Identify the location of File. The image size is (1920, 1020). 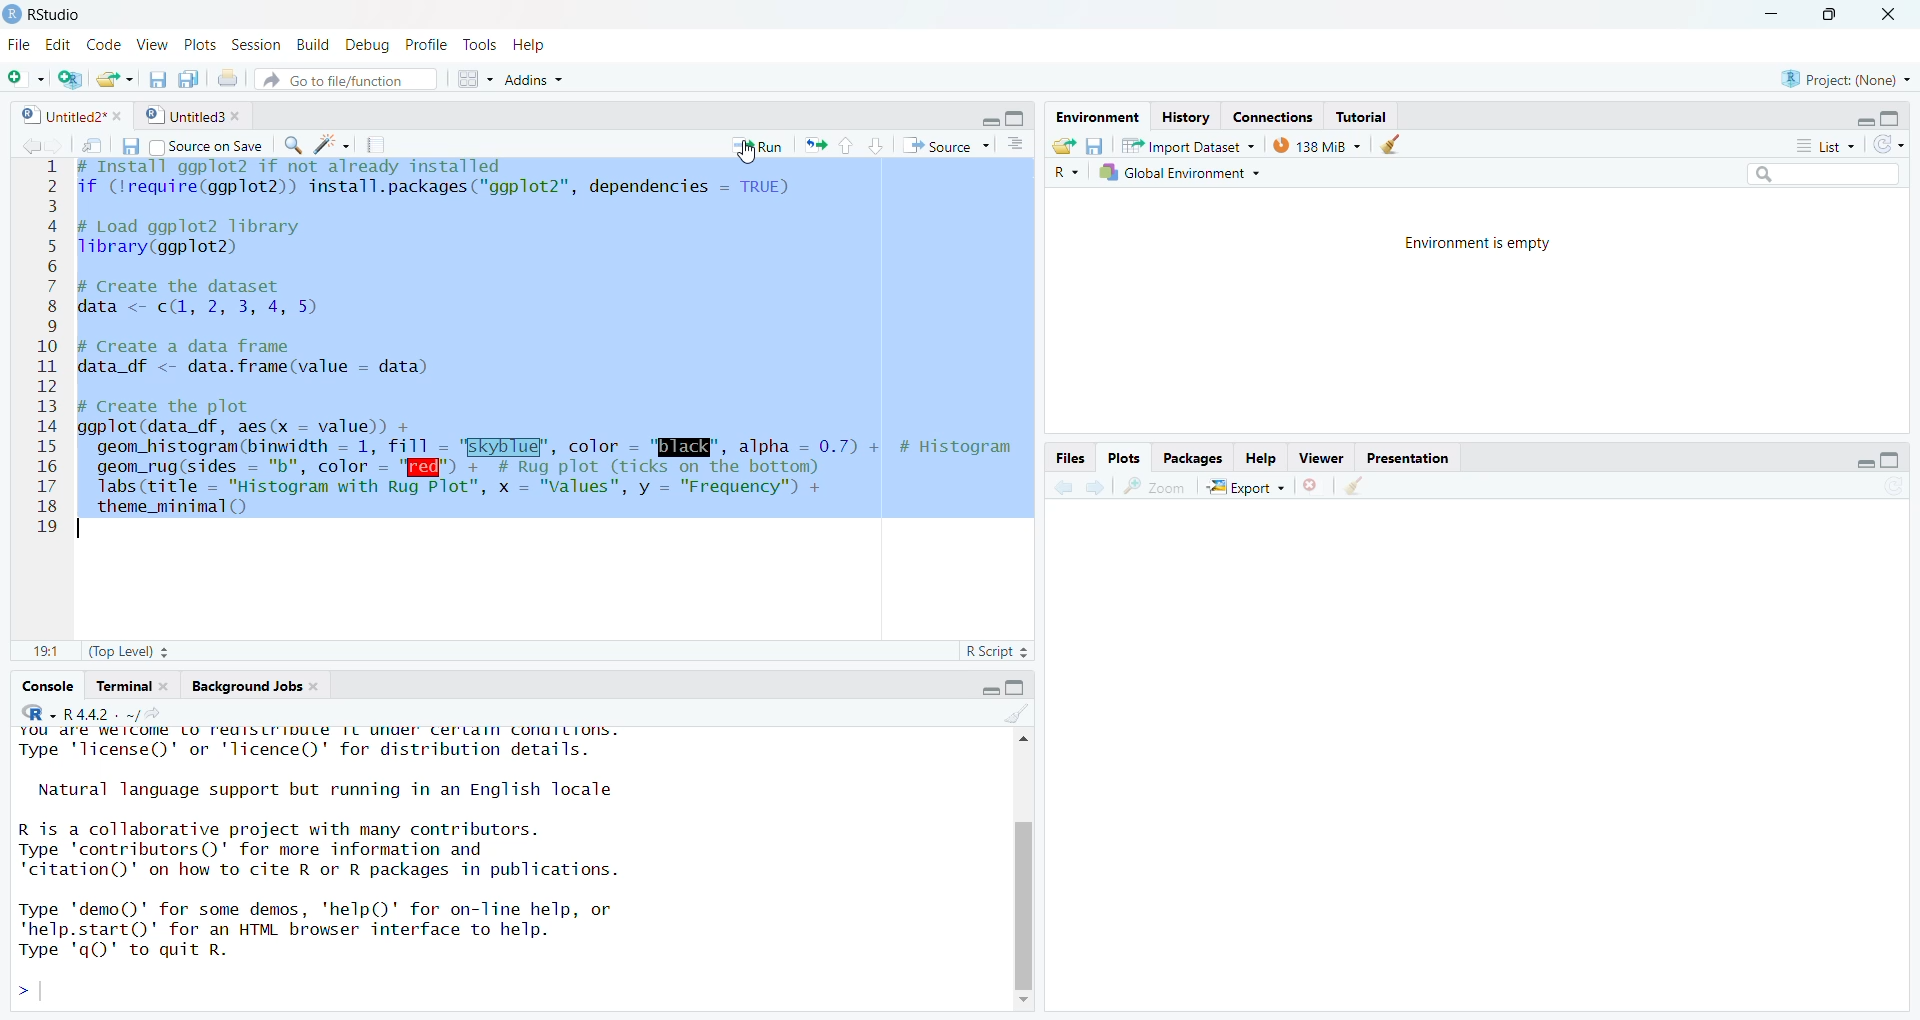
(17, 41).